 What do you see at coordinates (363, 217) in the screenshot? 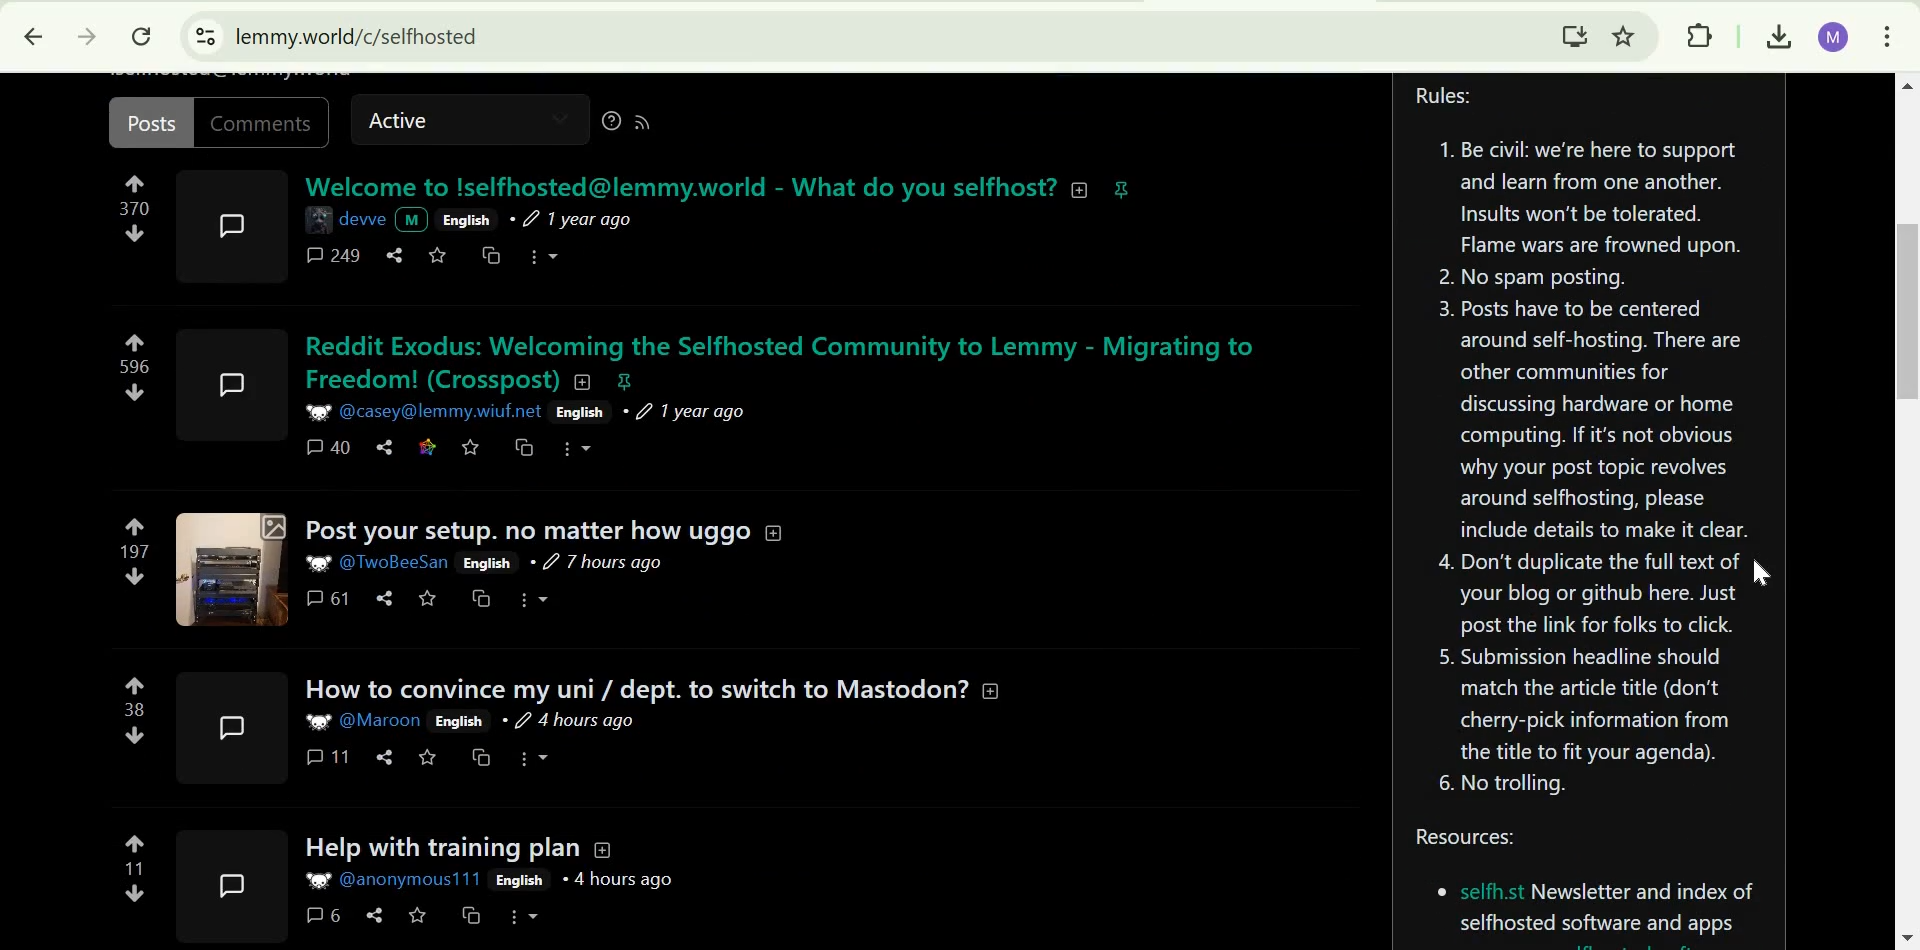
I see `name` at bounding box center [363, 217].